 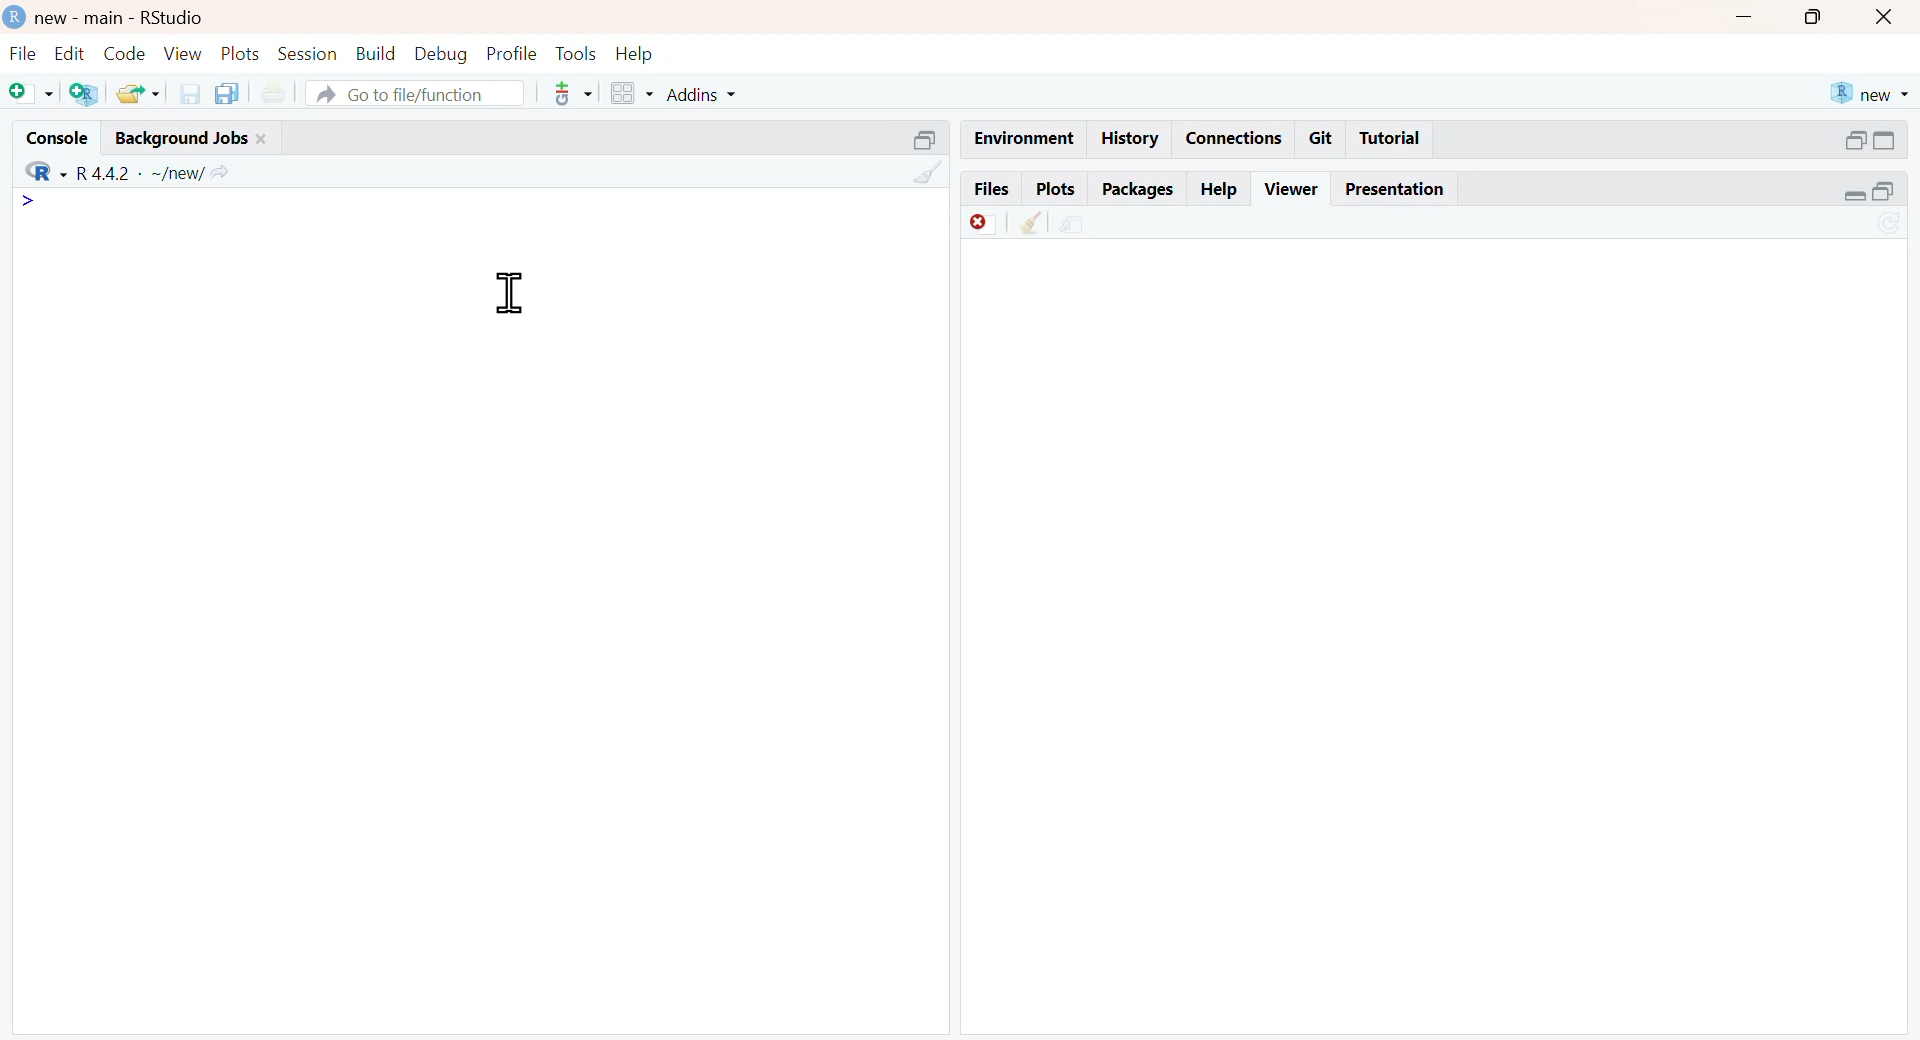 What do you see at coordinates (238, 51) in the screenshot?
I see `Plots` at bounding box center [238, 51].